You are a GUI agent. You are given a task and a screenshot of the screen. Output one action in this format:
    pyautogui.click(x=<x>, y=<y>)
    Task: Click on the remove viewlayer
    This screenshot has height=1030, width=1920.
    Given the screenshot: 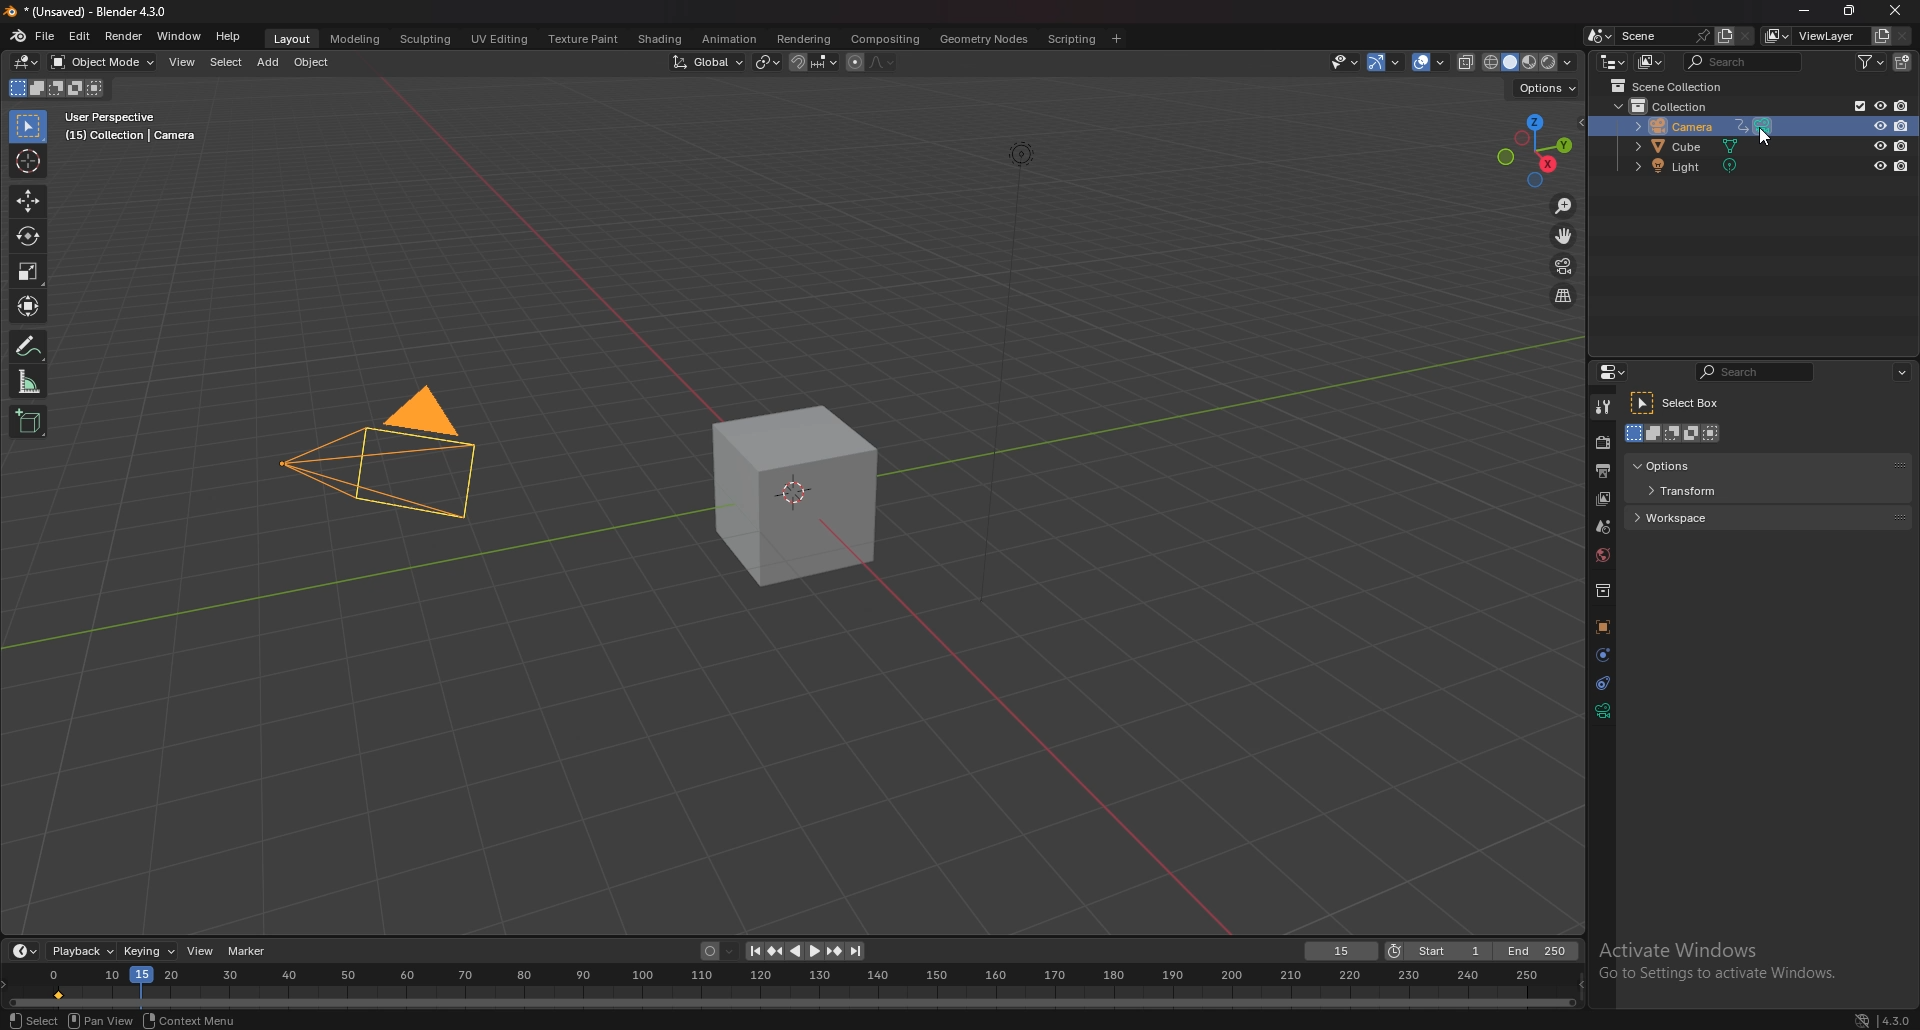 What is the action you would take?
    pyautogui.click(x=1903, y=35)
    